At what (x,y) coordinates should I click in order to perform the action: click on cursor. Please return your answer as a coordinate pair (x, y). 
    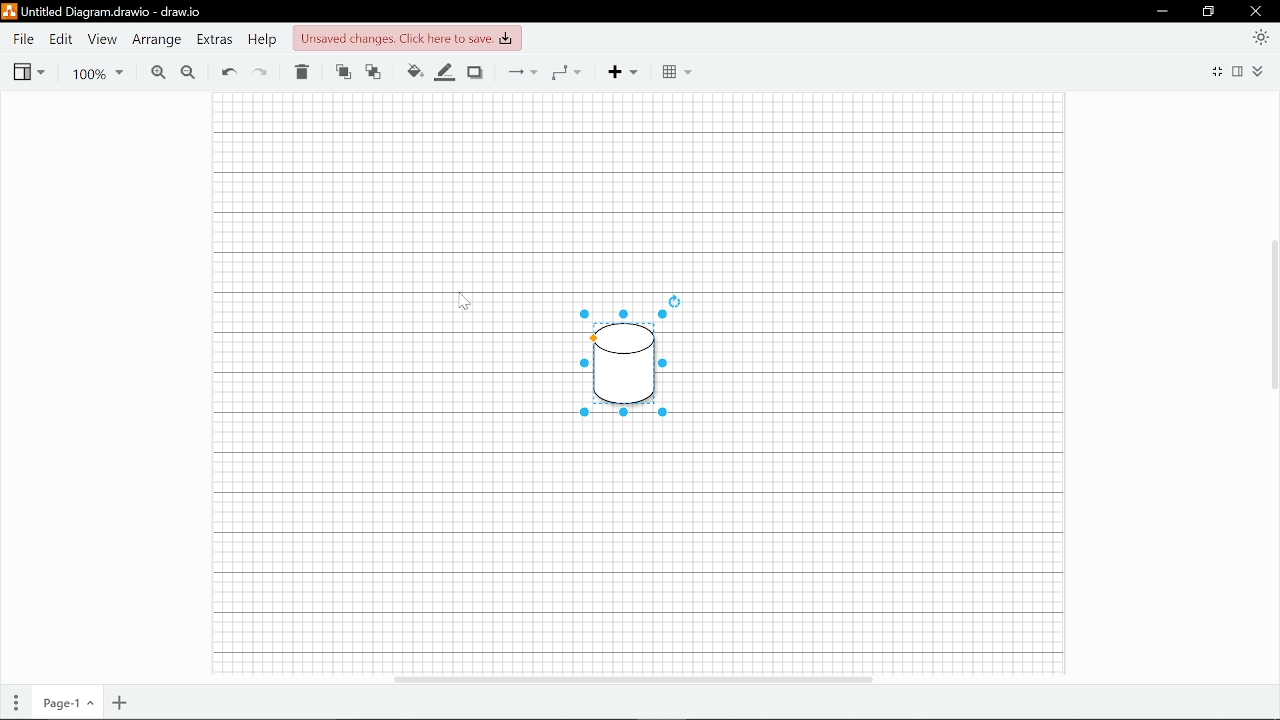
    Looking at the image, I should click on (465, 304).